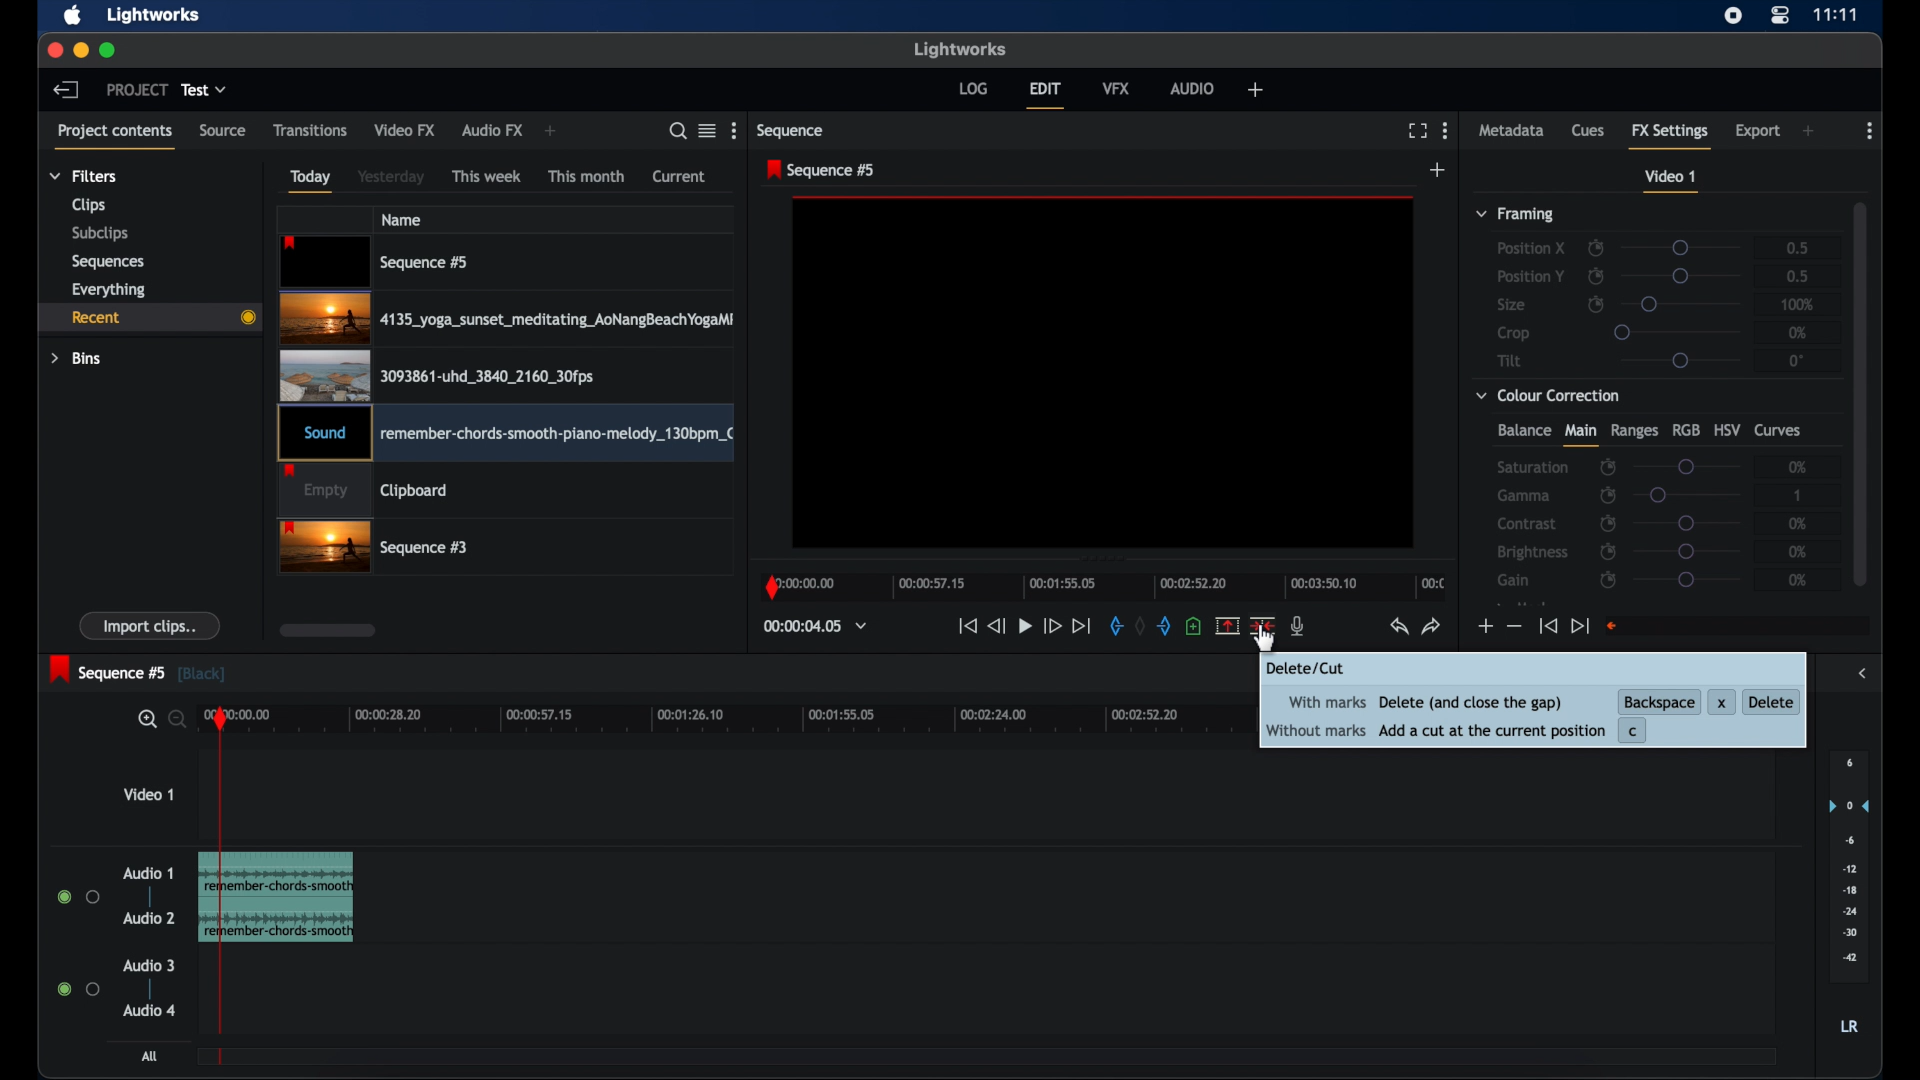  What do you see at coordinates (1848, 865) in the screenshot?
I see `set audio output levels` at bounding box center [1848, 865].